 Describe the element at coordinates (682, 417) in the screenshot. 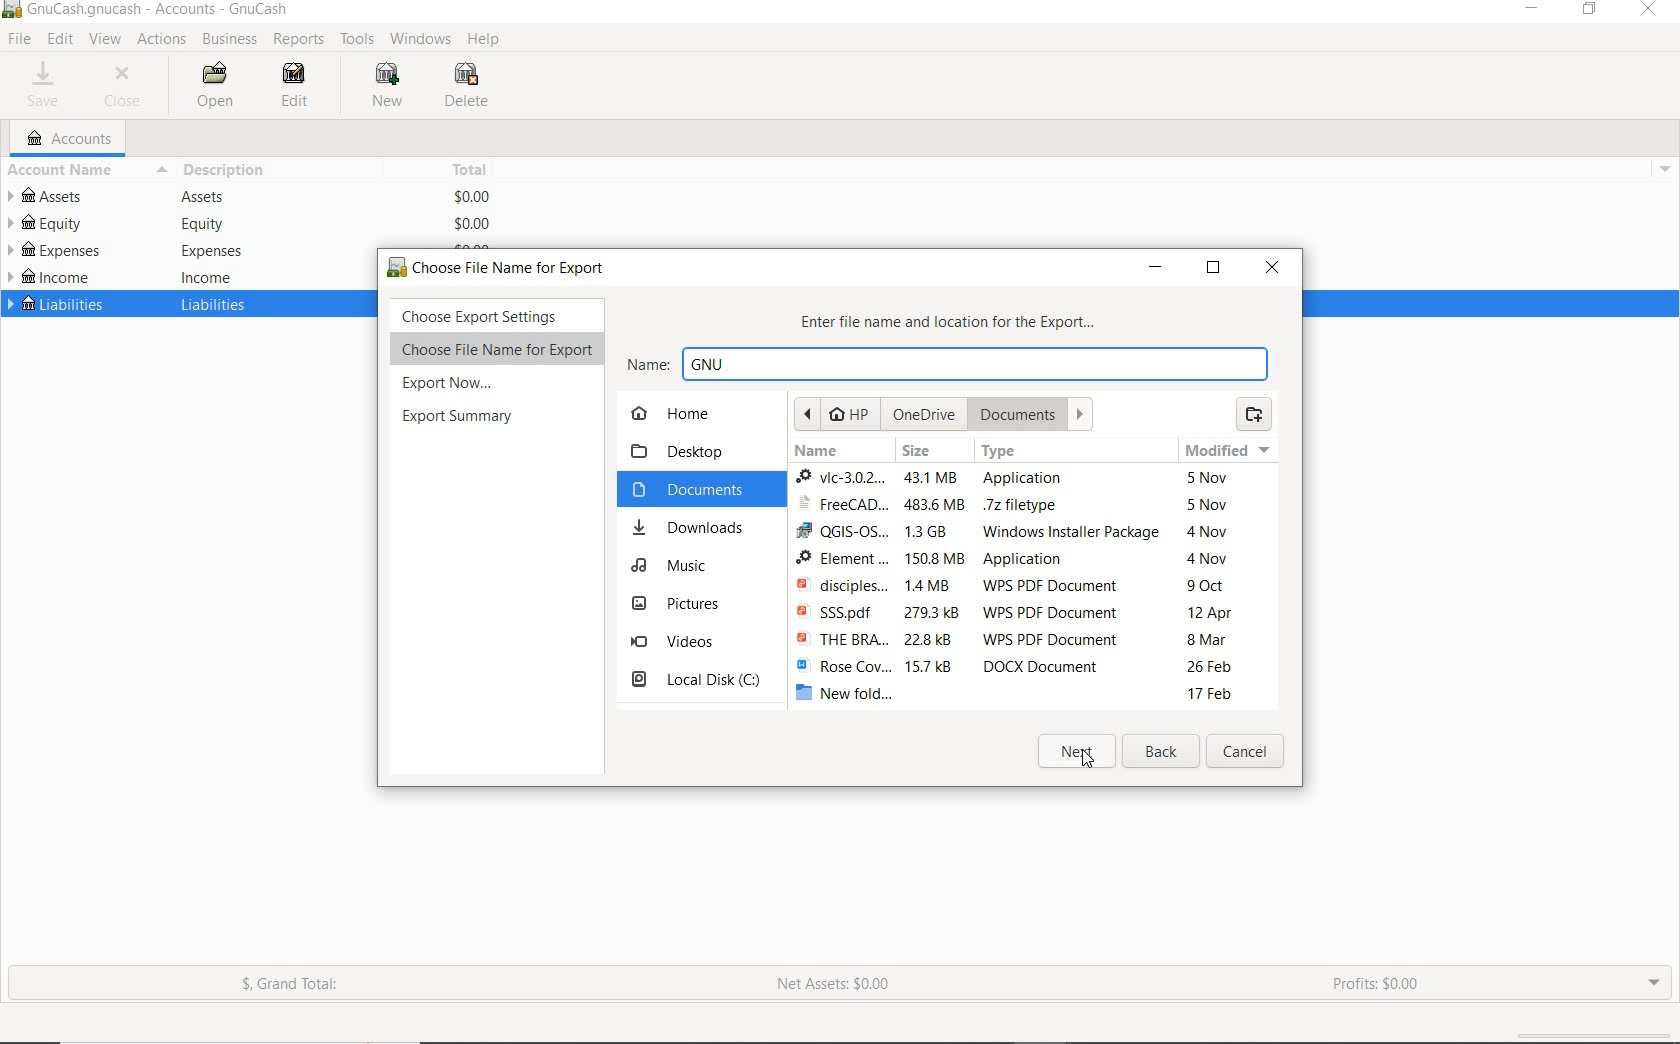

I see `home` at that location.